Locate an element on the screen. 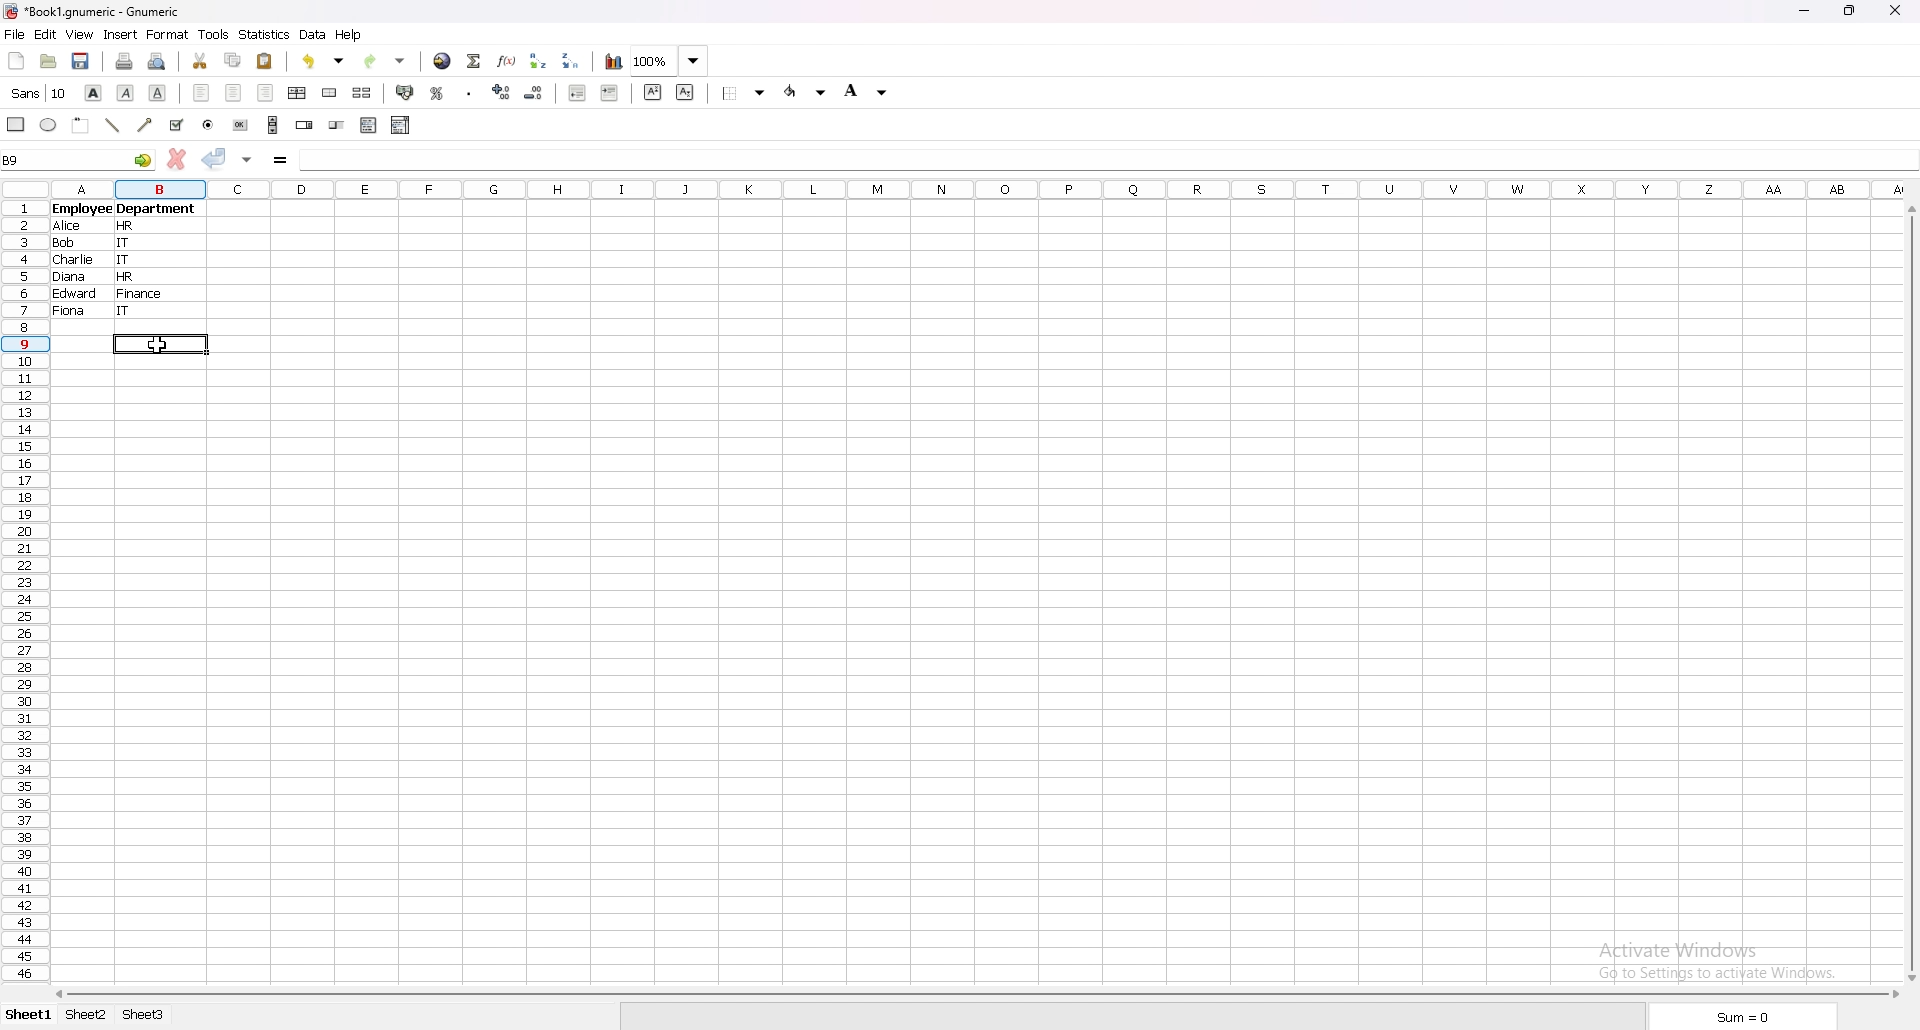 The height and width of the screenshot is (1030, 1920). accounting is located at coordinates (406, 91).